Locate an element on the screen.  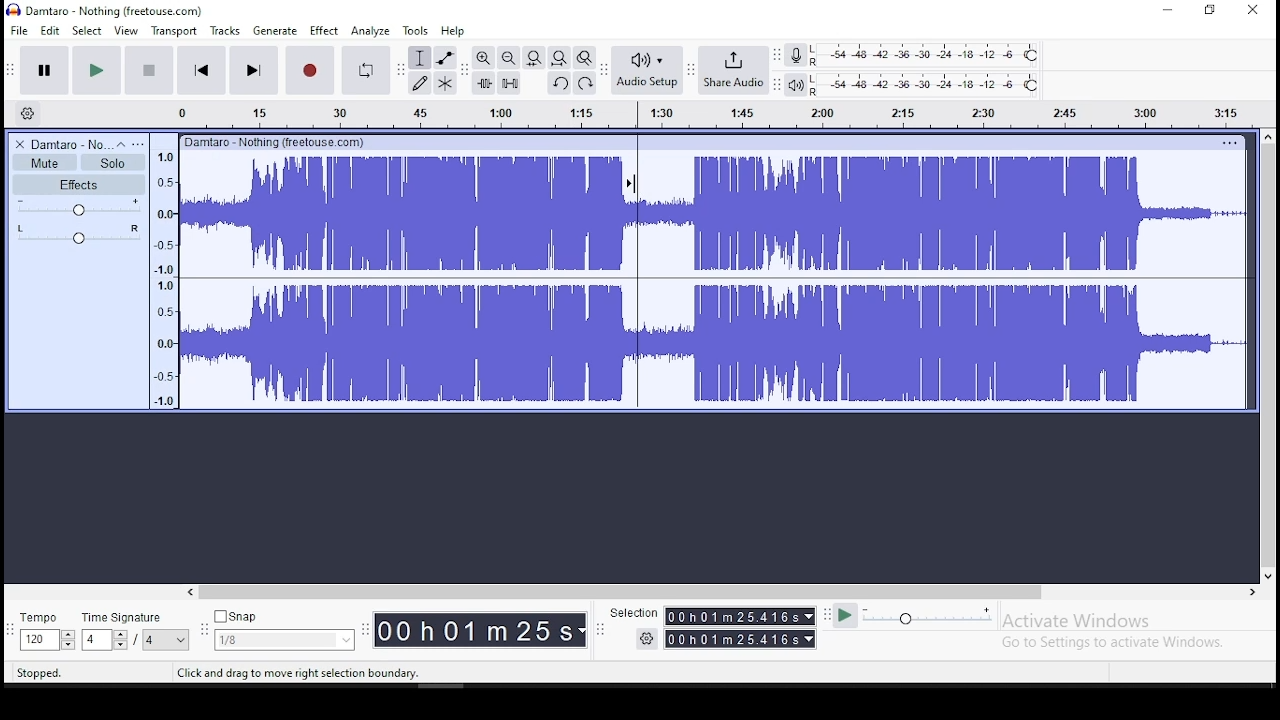
icon and file name is located at coordinates (111, 9).